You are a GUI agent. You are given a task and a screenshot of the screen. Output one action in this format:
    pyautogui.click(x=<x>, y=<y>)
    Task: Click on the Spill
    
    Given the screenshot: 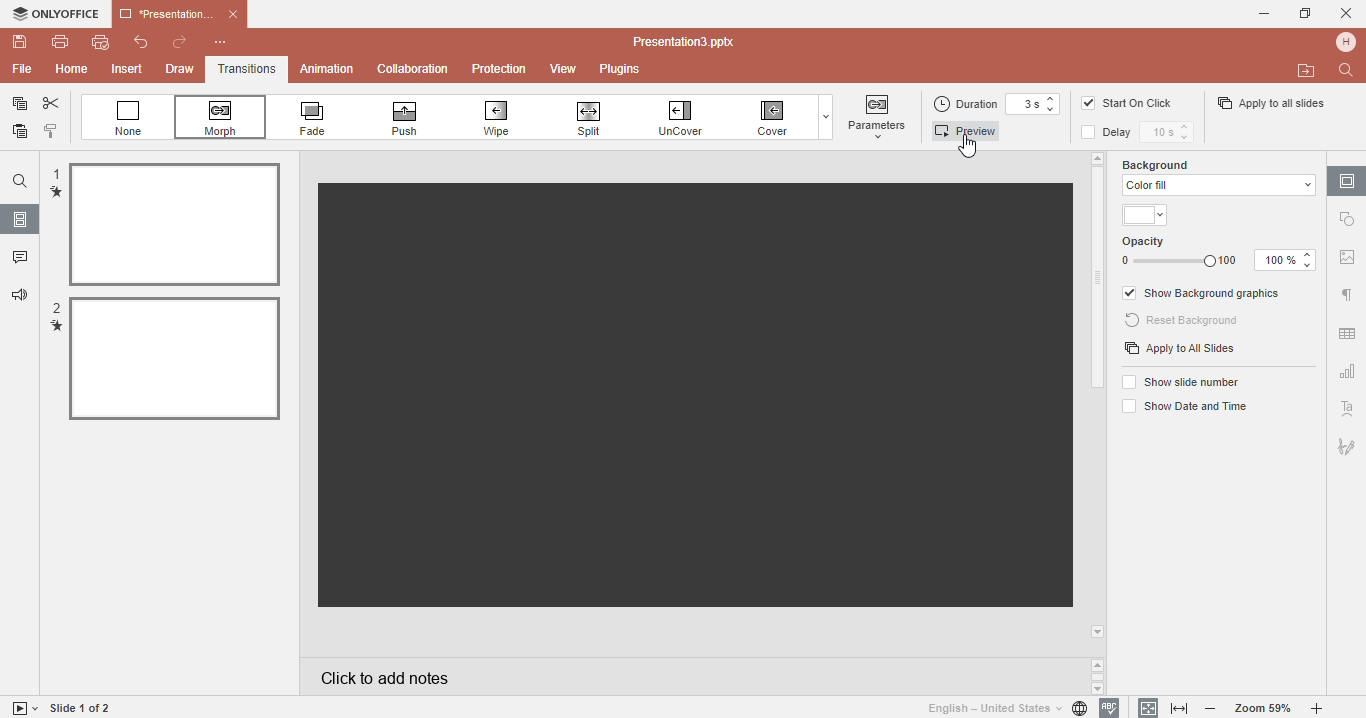 What is the action you would take?
    pyautogui.click(x=597, y=115)
    